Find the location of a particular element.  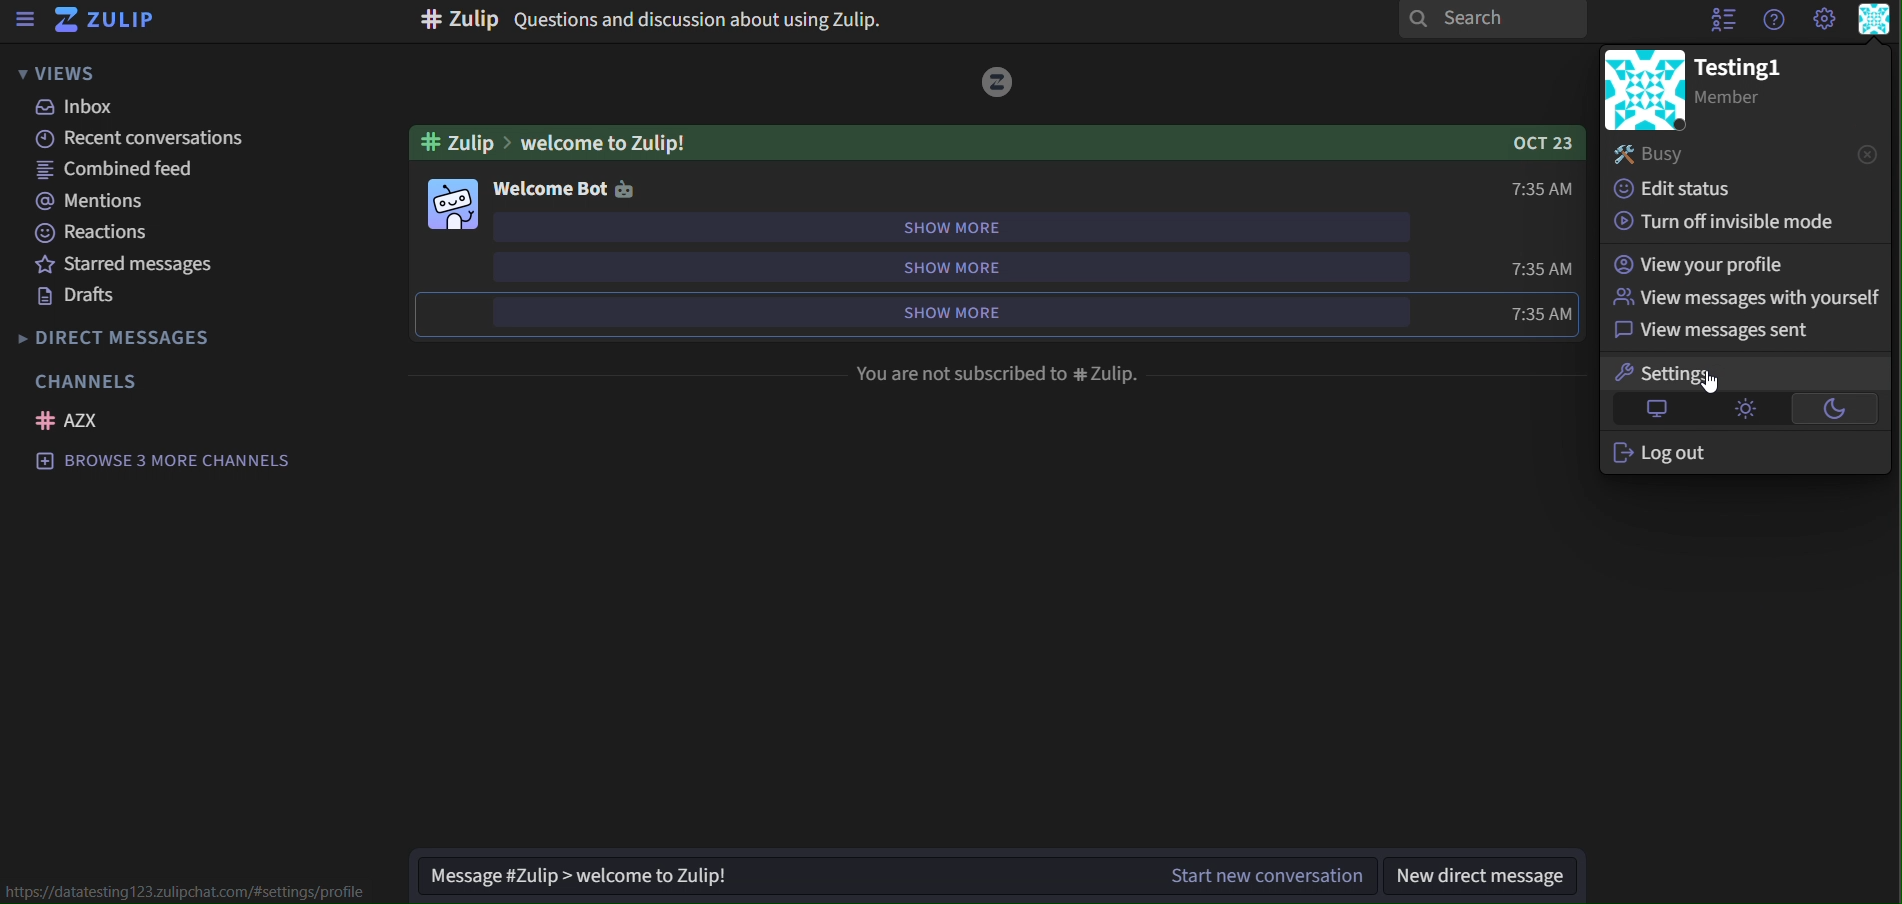

show more is located at coordinates (956, 271).